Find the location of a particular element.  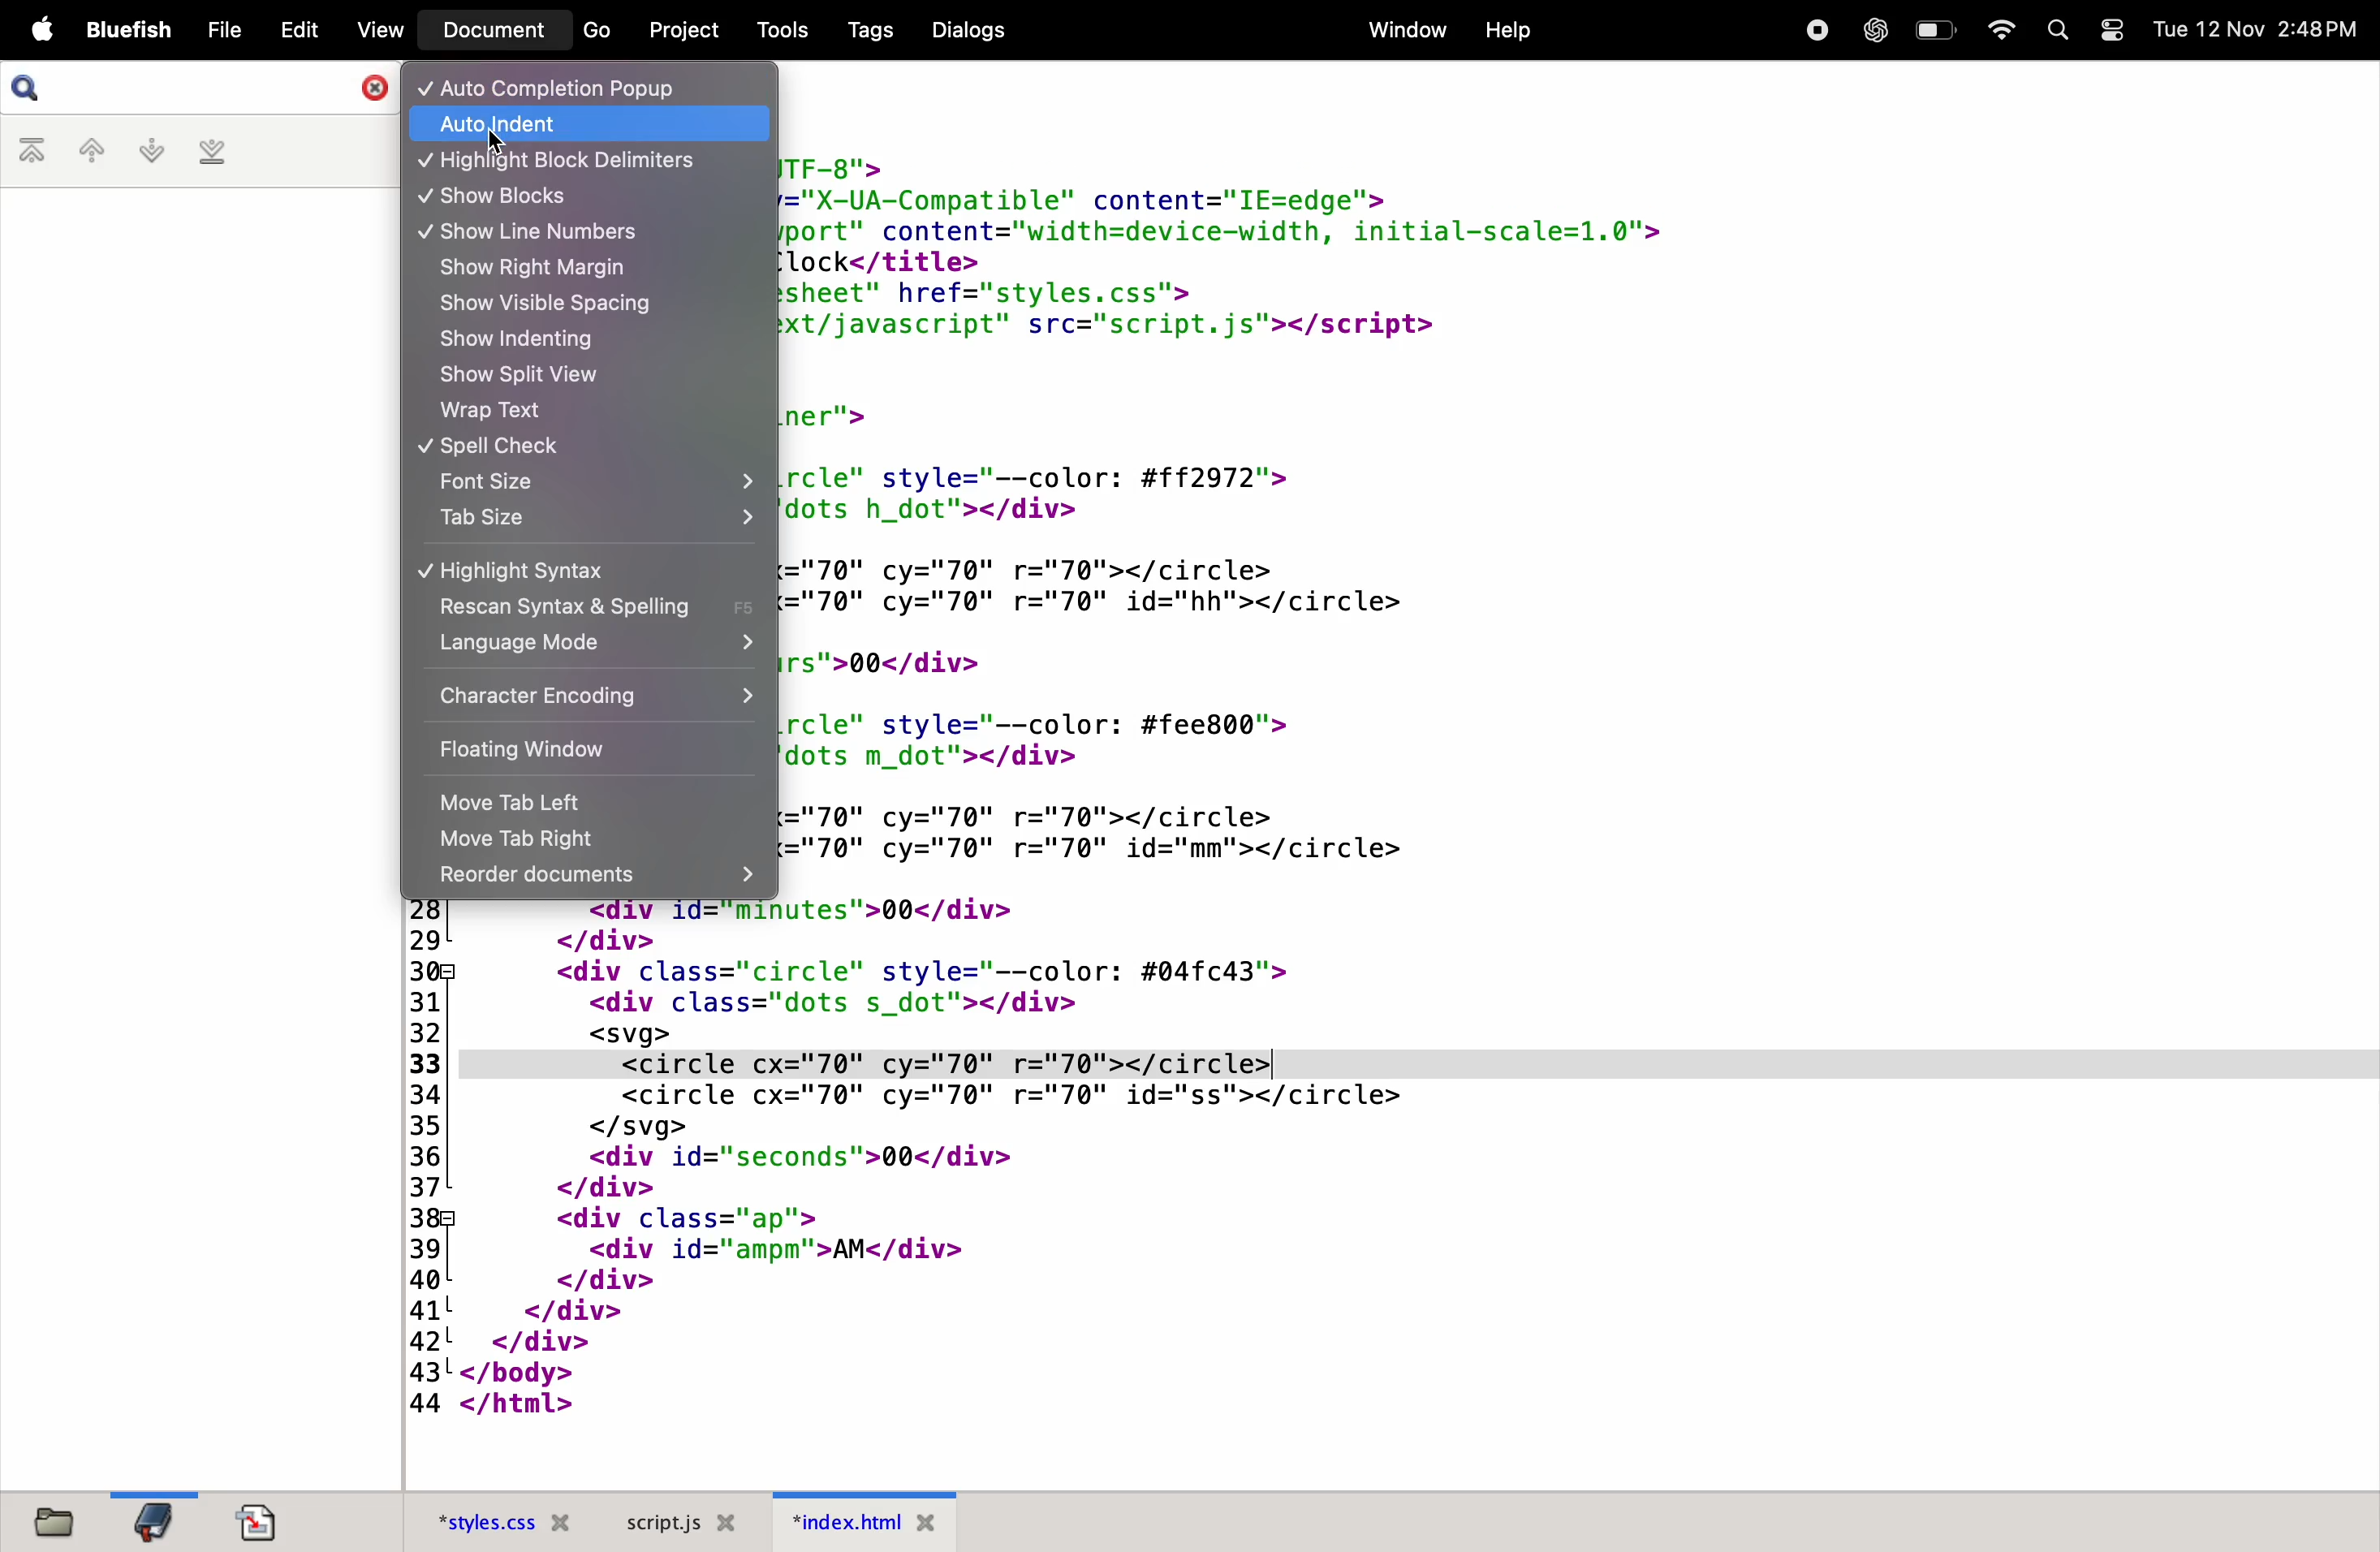

previous bookmark is located at coordinates (96, 149).